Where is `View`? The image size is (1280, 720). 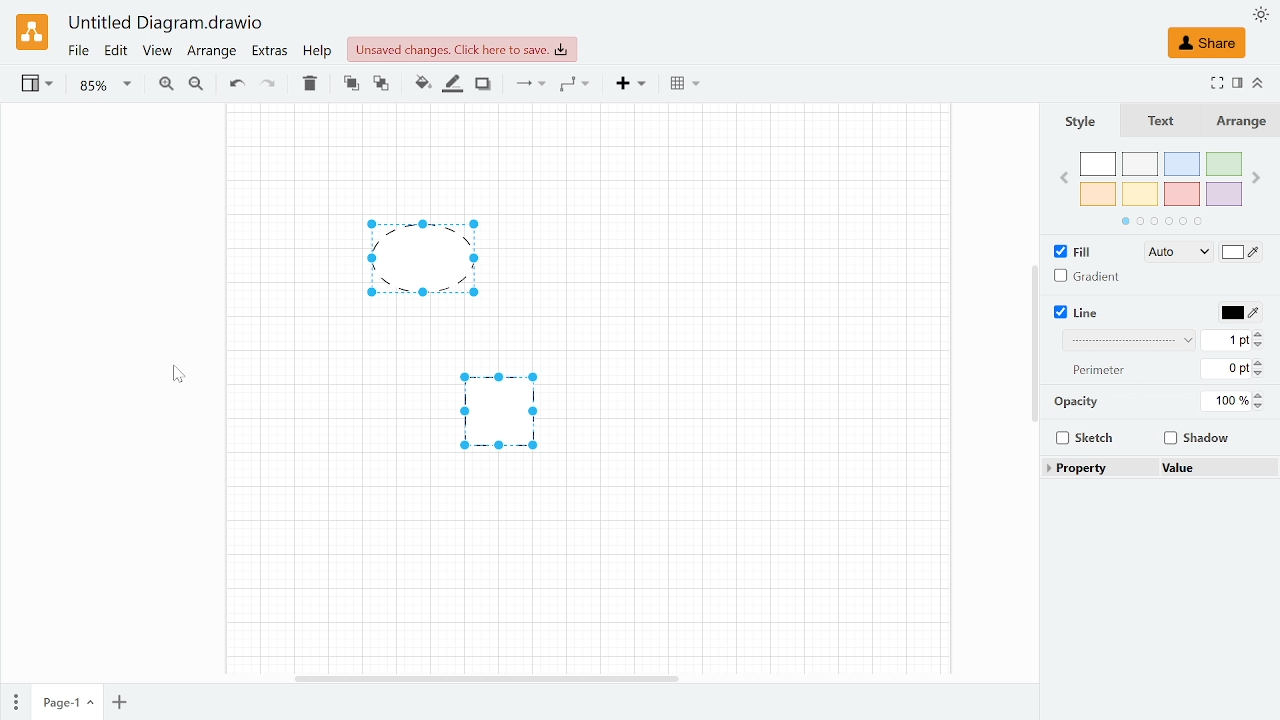 View is located at coordinates (158, 53).